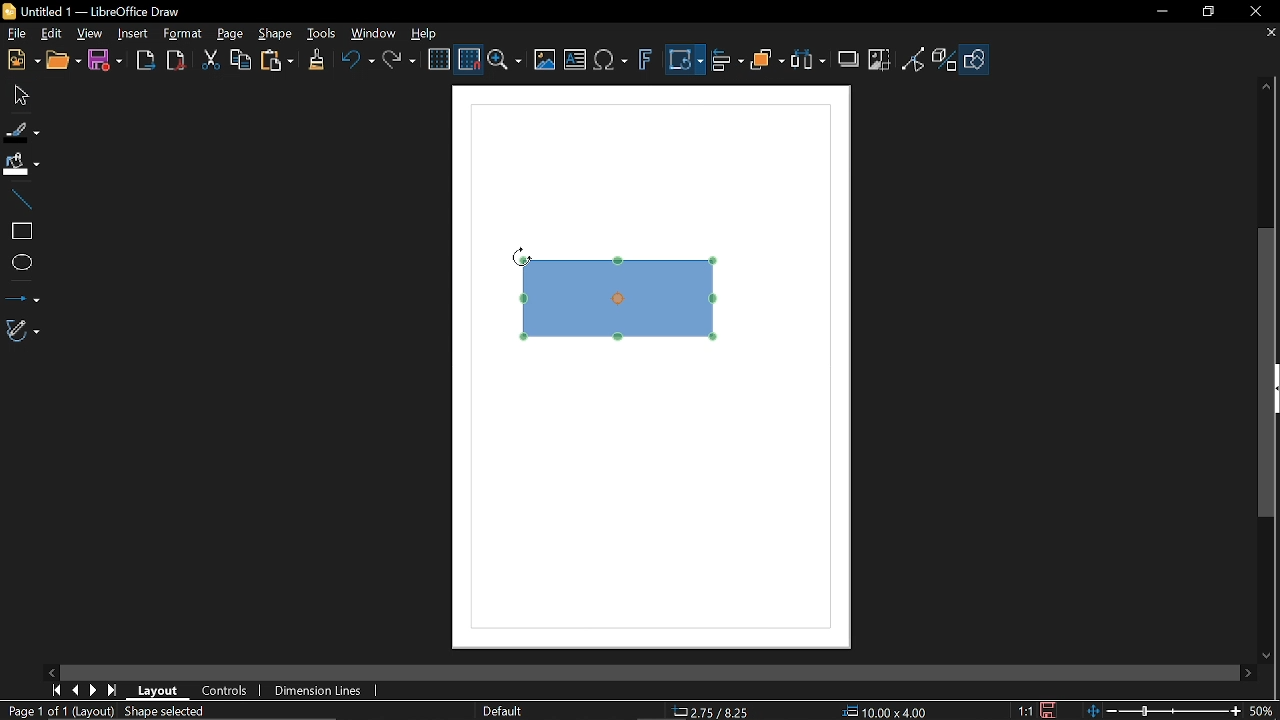 Image resolution: width=1280 pixels, height=720 pixels. I want to click on Shape, so click(278, 35).